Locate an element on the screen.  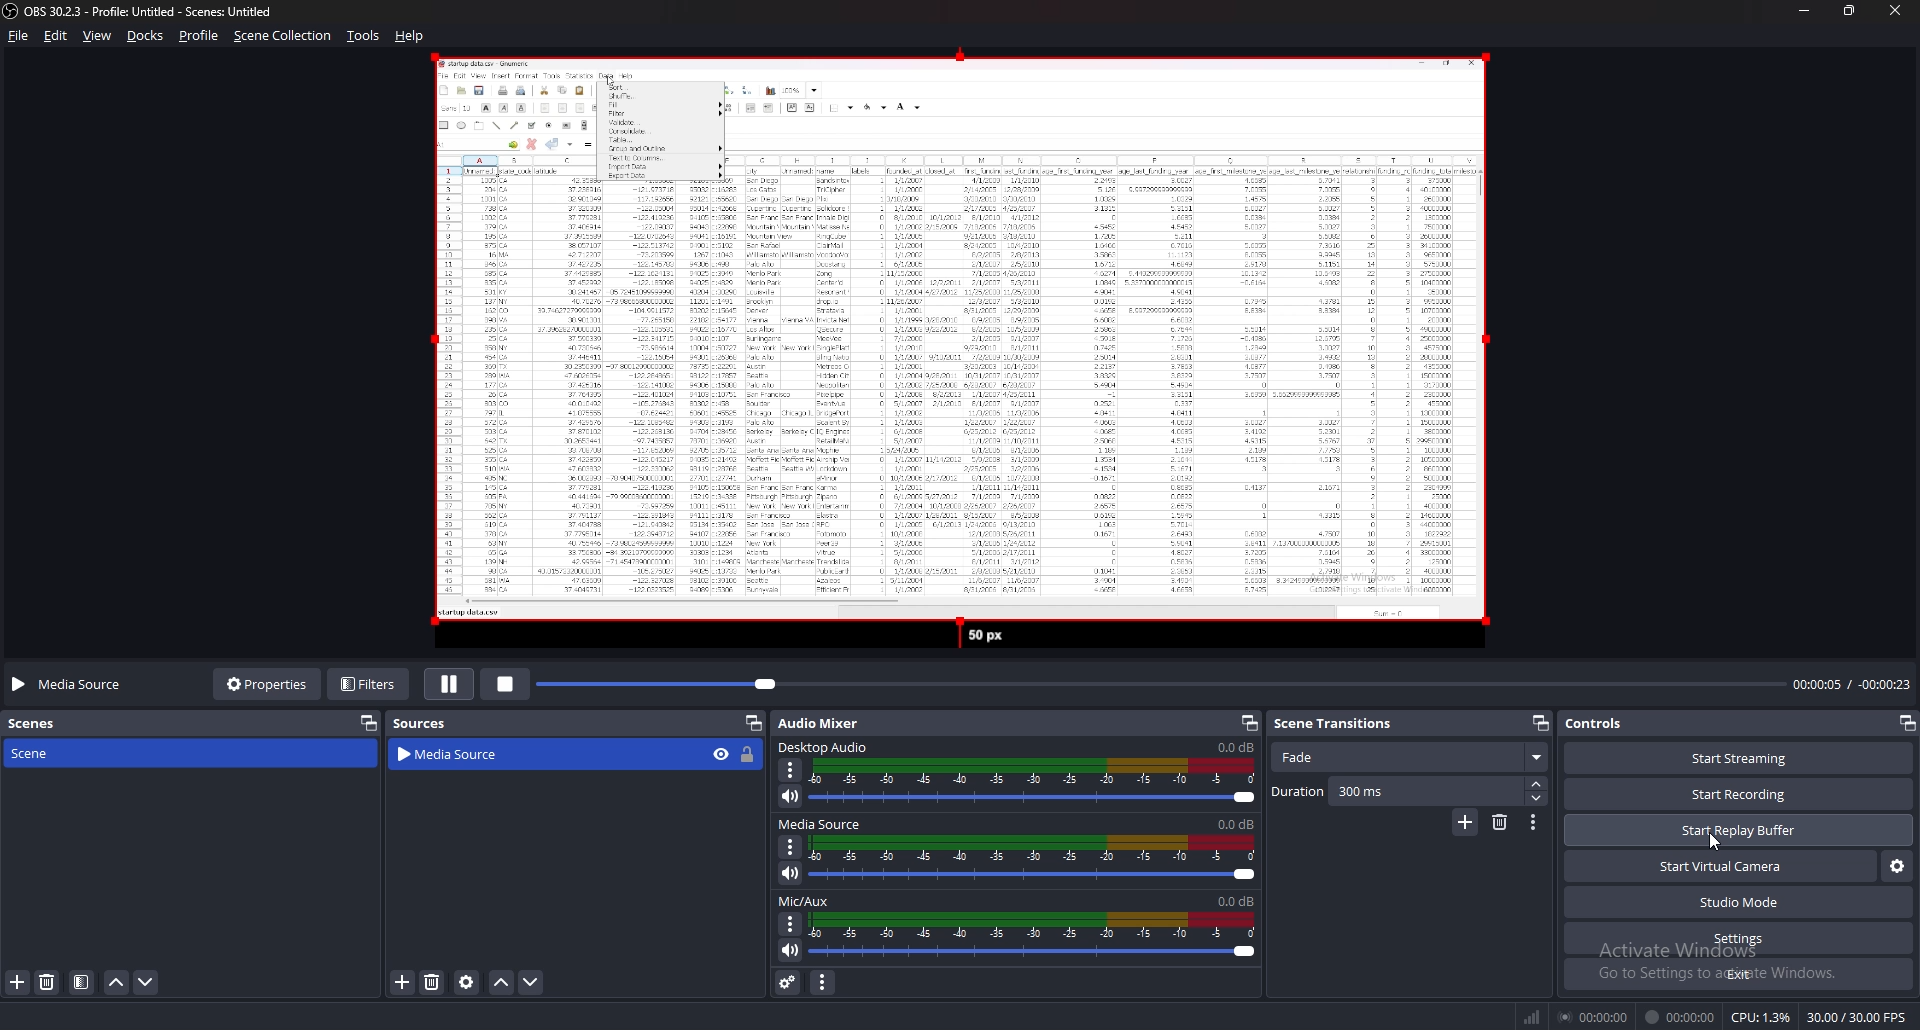
30.00 / 30.00 FPS is located at coordinates (1857, 1017).